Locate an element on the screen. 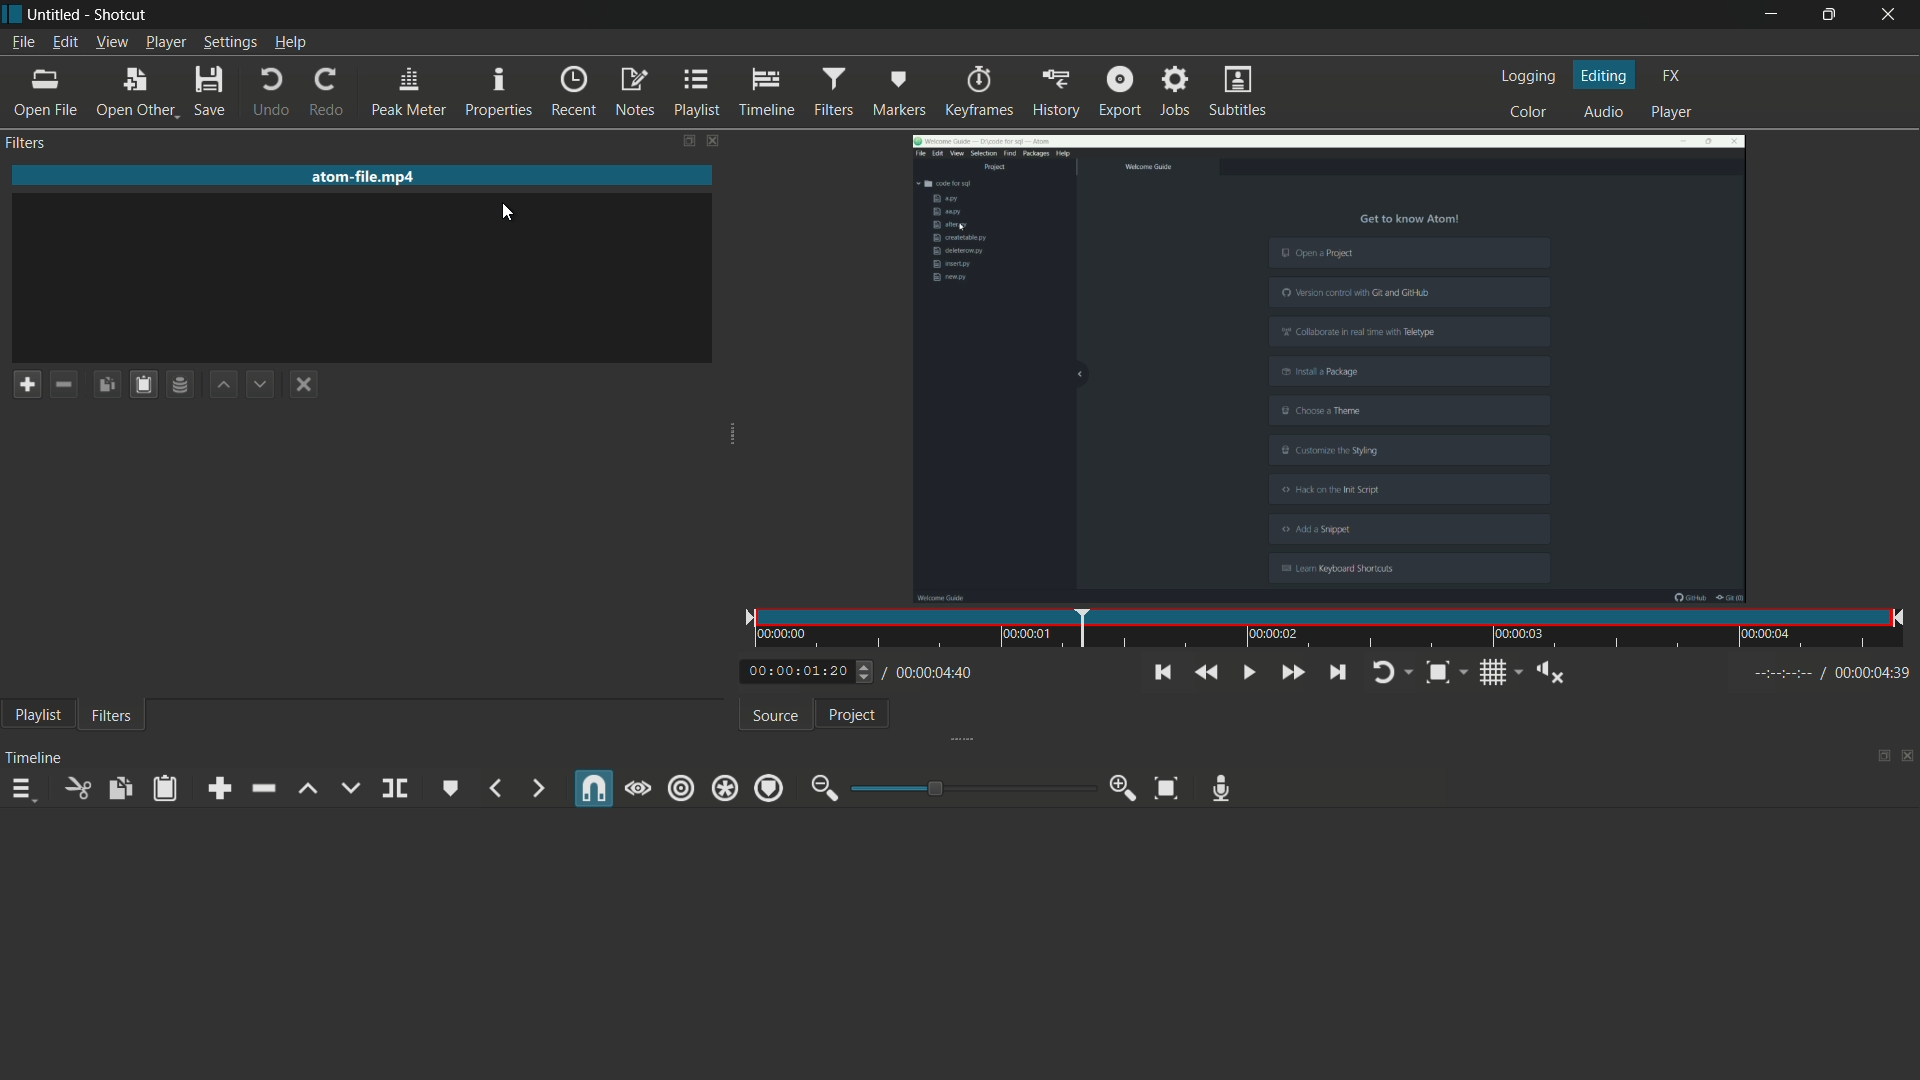 This screenshot has width=1920, height=1080. close timeline is located at coordinates (1908, 758).